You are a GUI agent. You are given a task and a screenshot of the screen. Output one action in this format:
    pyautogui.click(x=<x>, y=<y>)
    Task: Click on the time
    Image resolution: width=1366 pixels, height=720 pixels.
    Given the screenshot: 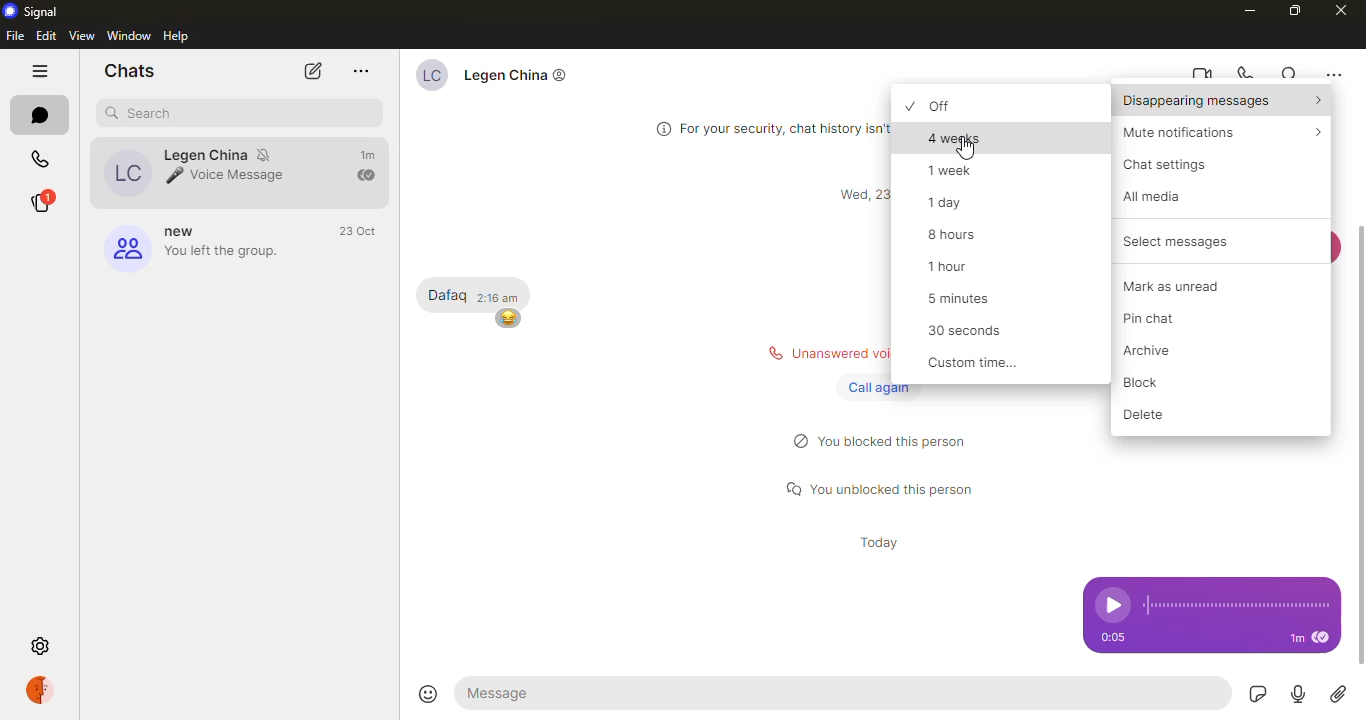 What is the action you would take?
    pyautogui.click(x=371, y=156)
    